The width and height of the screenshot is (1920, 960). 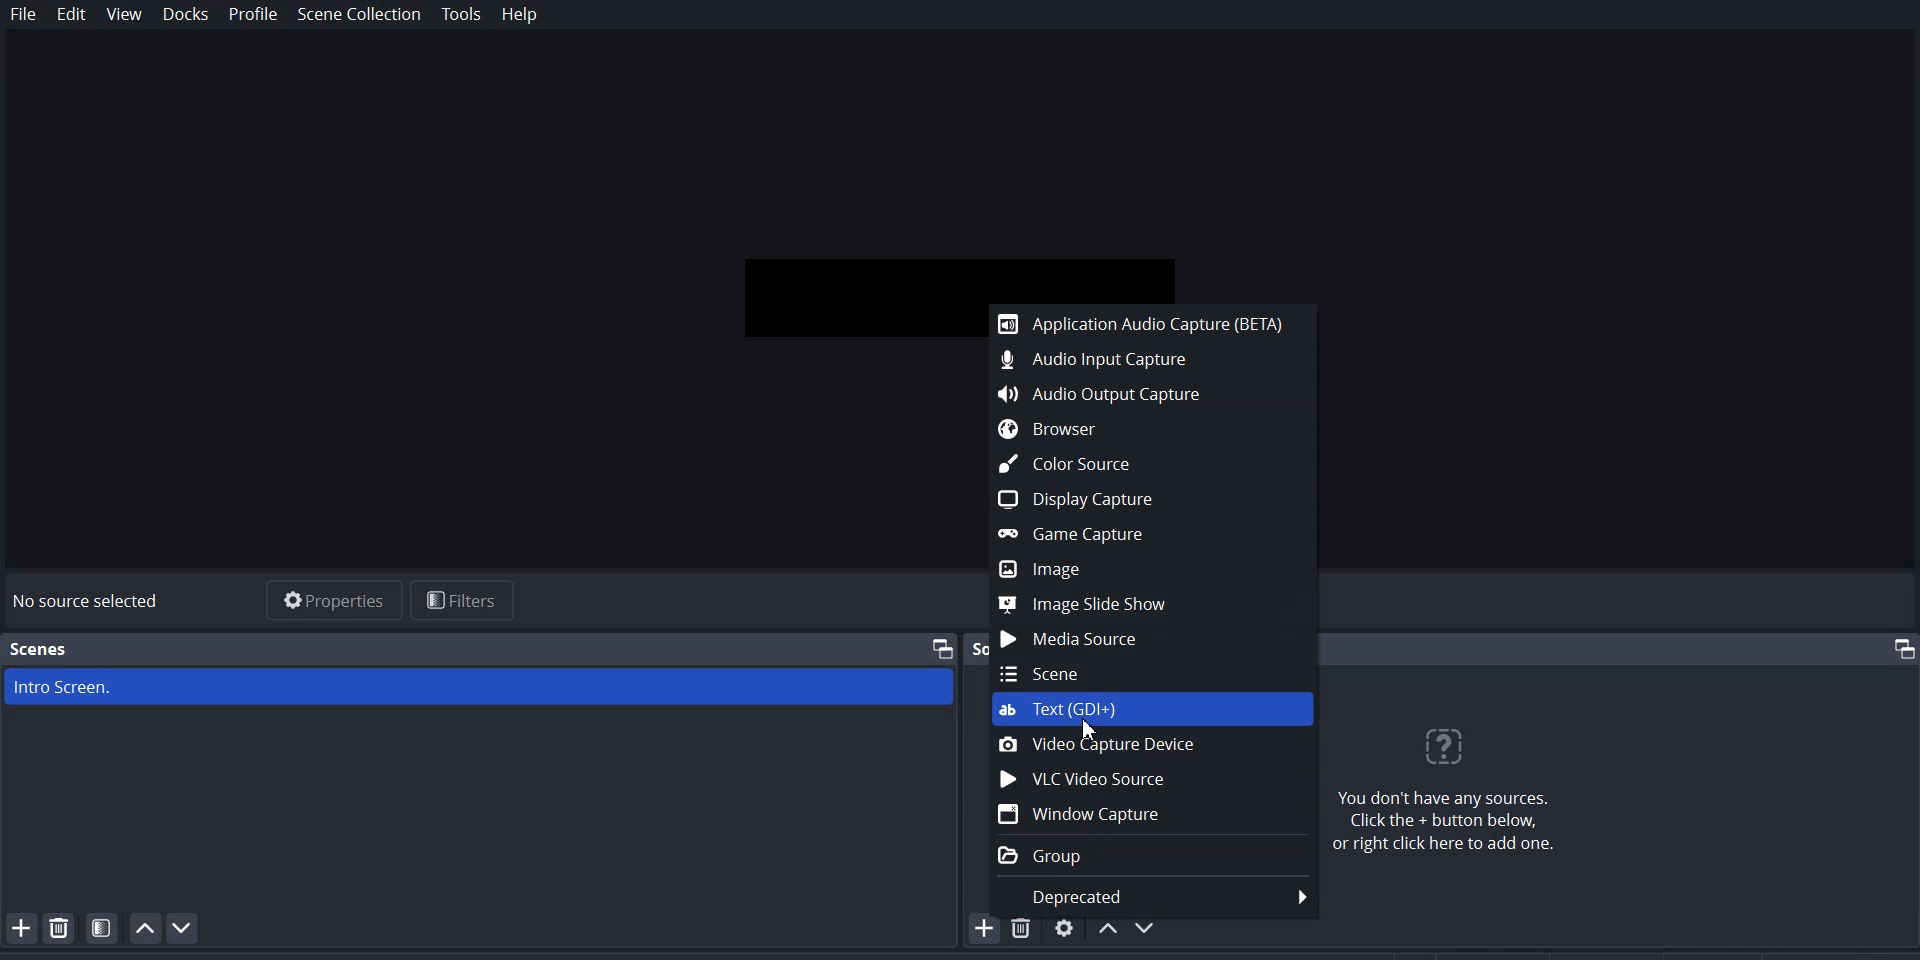 I want to click on Image screen, so click(x=479, y=687).